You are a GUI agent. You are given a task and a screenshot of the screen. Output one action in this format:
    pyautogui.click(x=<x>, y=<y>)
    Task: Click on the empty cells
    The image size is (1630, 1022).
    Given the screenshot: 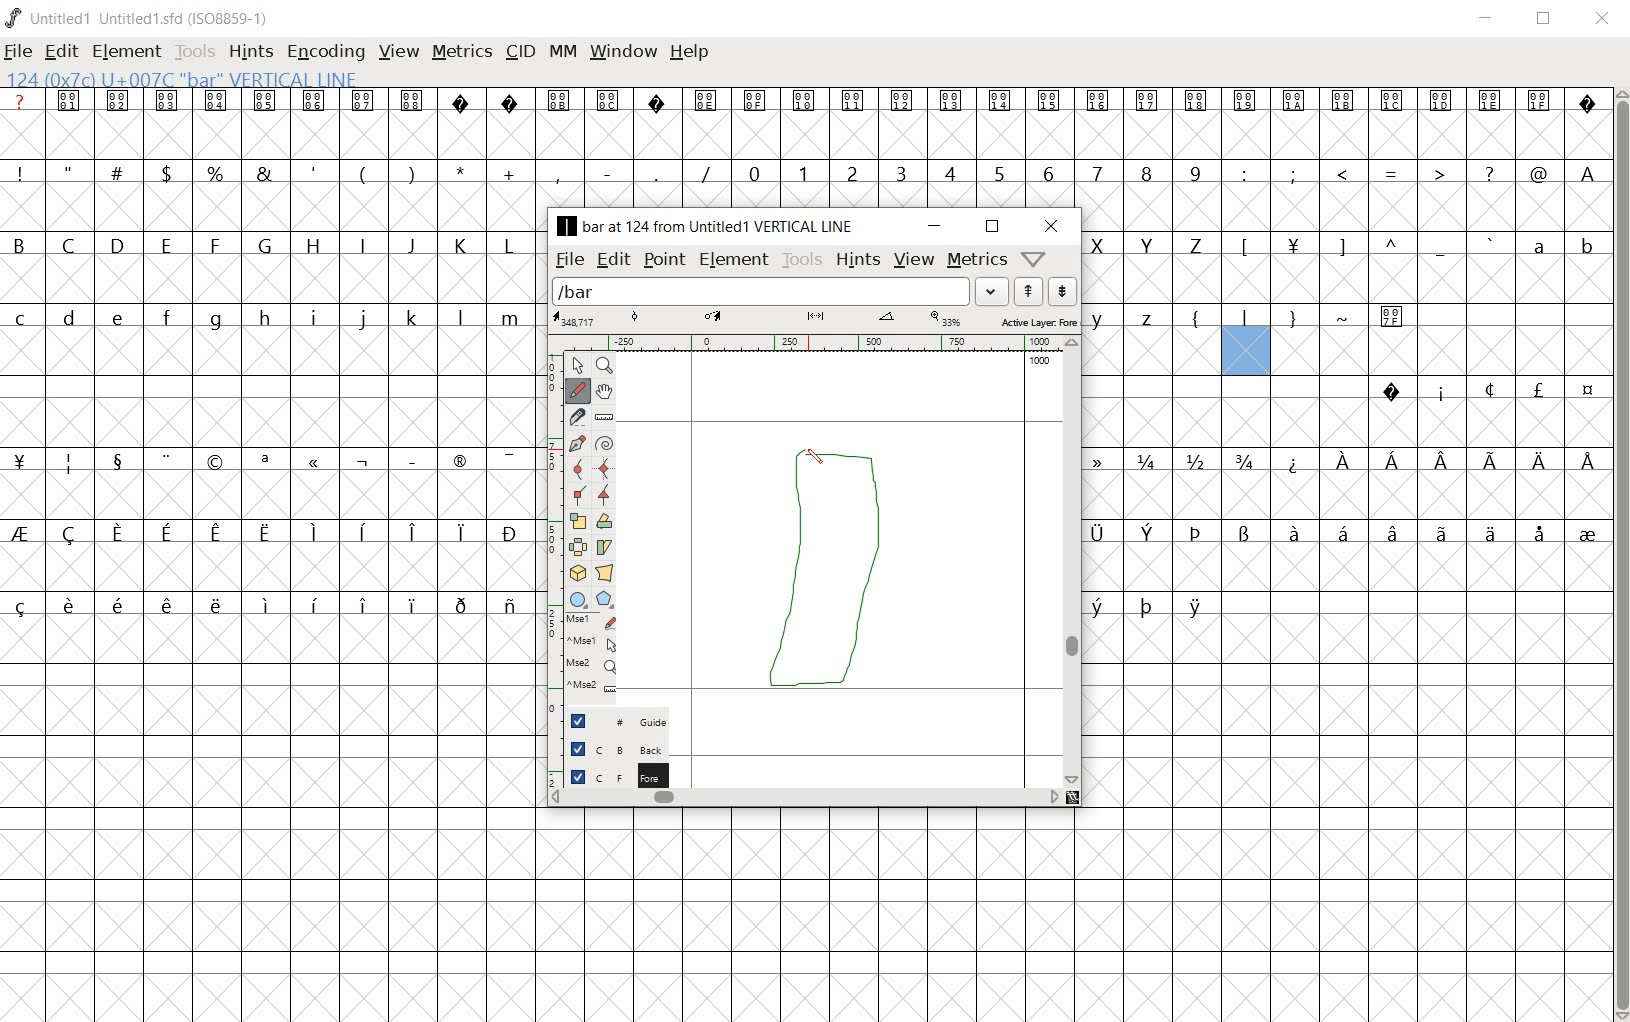 What is the action you would take?
    pyautogui.click(x=272, y=565)
    